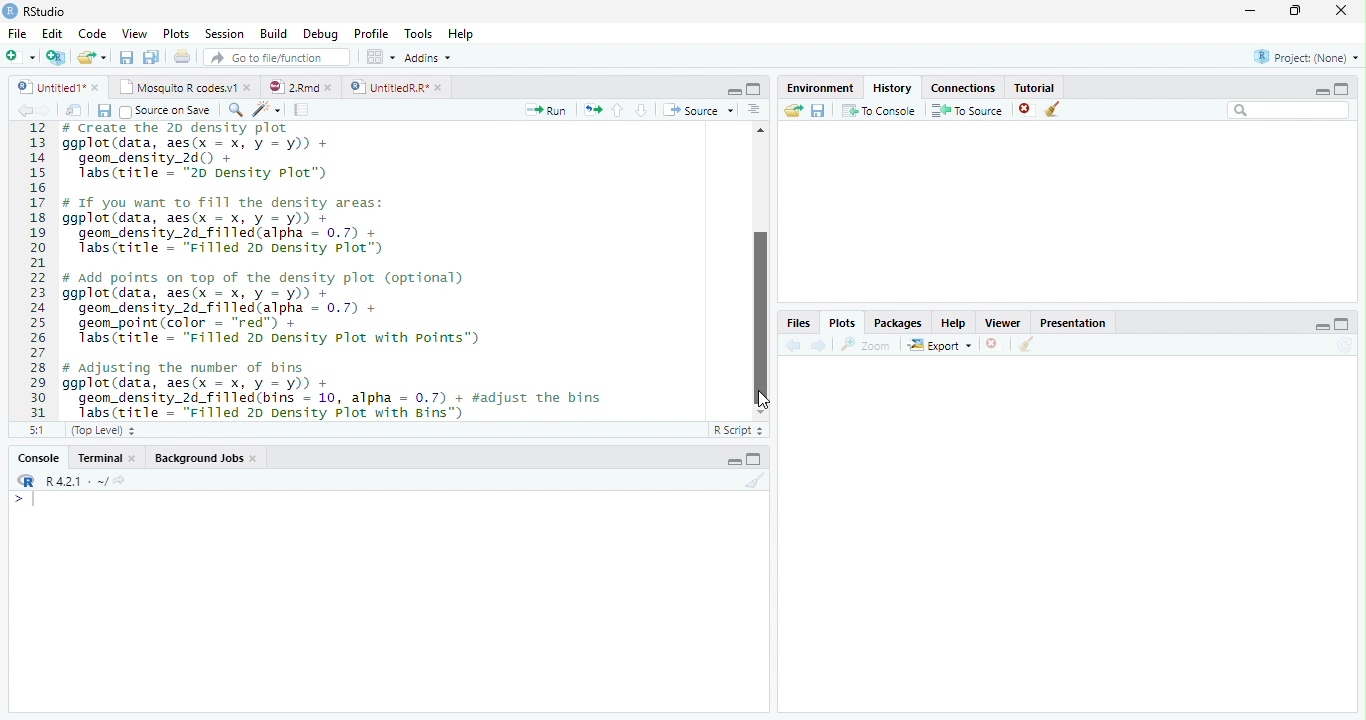  I want to click on GO to file/function, so click(273, 57).